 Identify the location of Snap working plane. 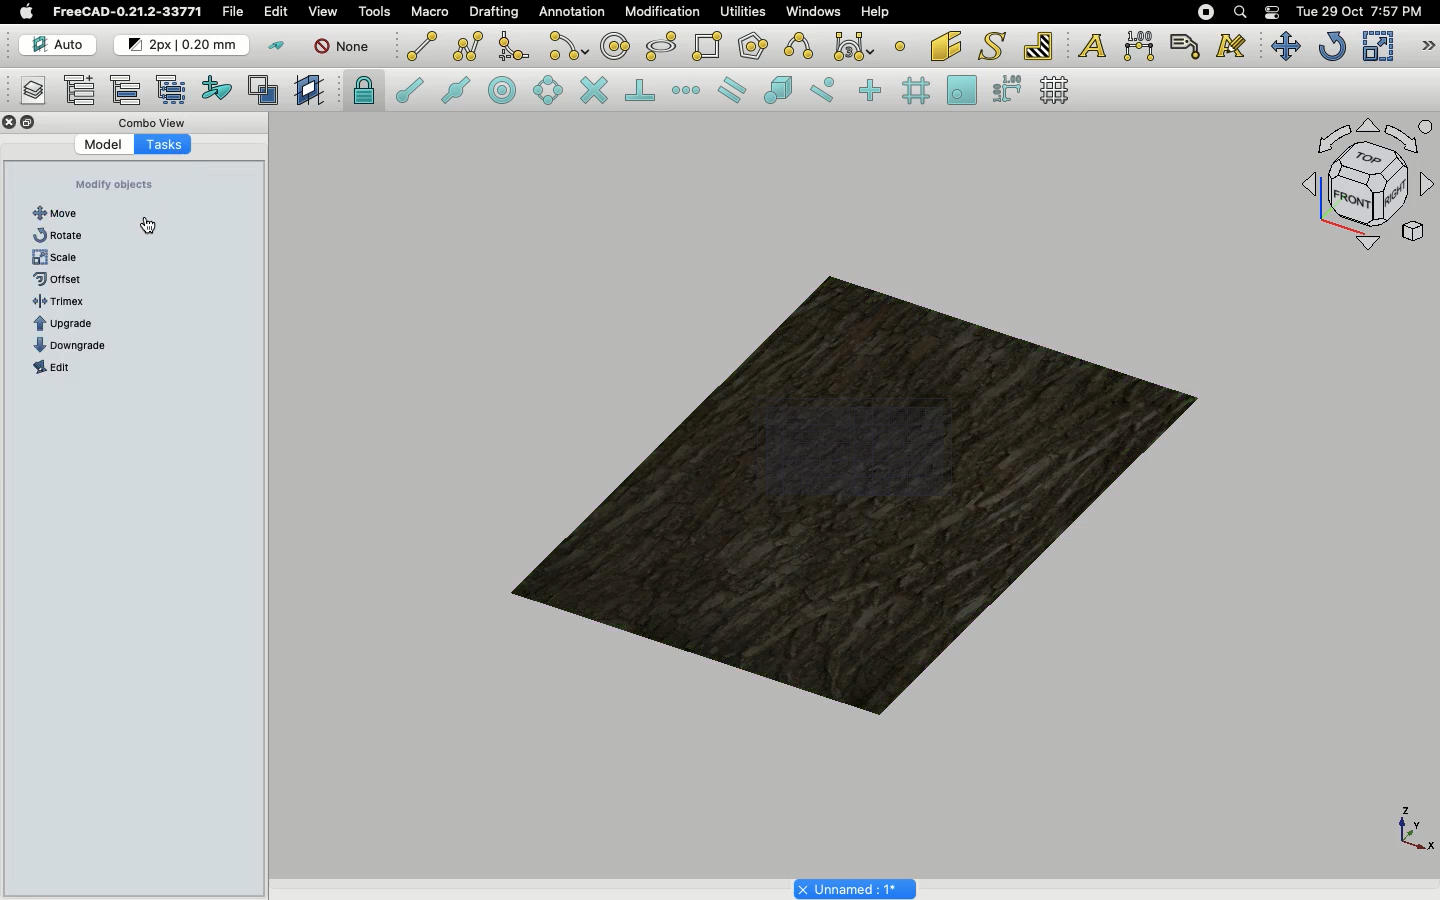
(962, 92).